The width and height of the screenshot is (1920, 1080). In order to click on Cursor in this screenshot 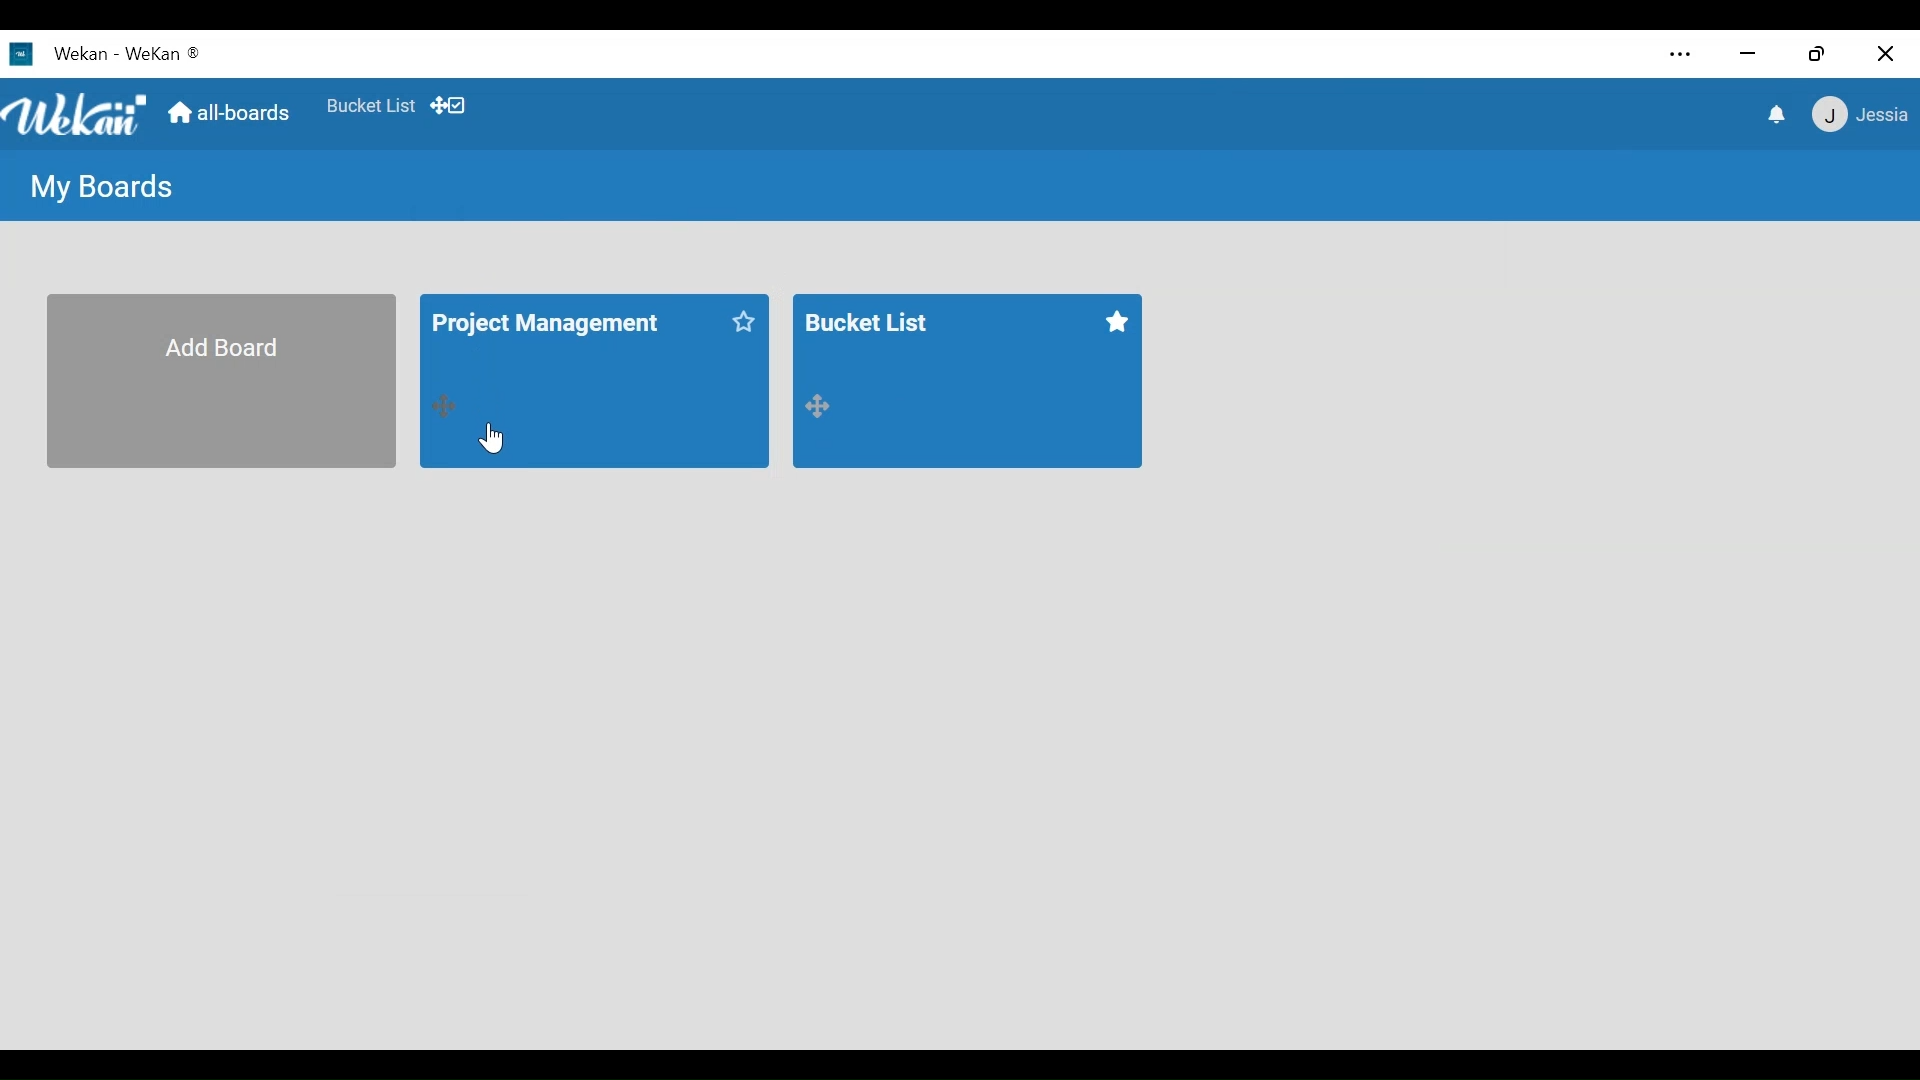, I will do `click(493, 437)`.